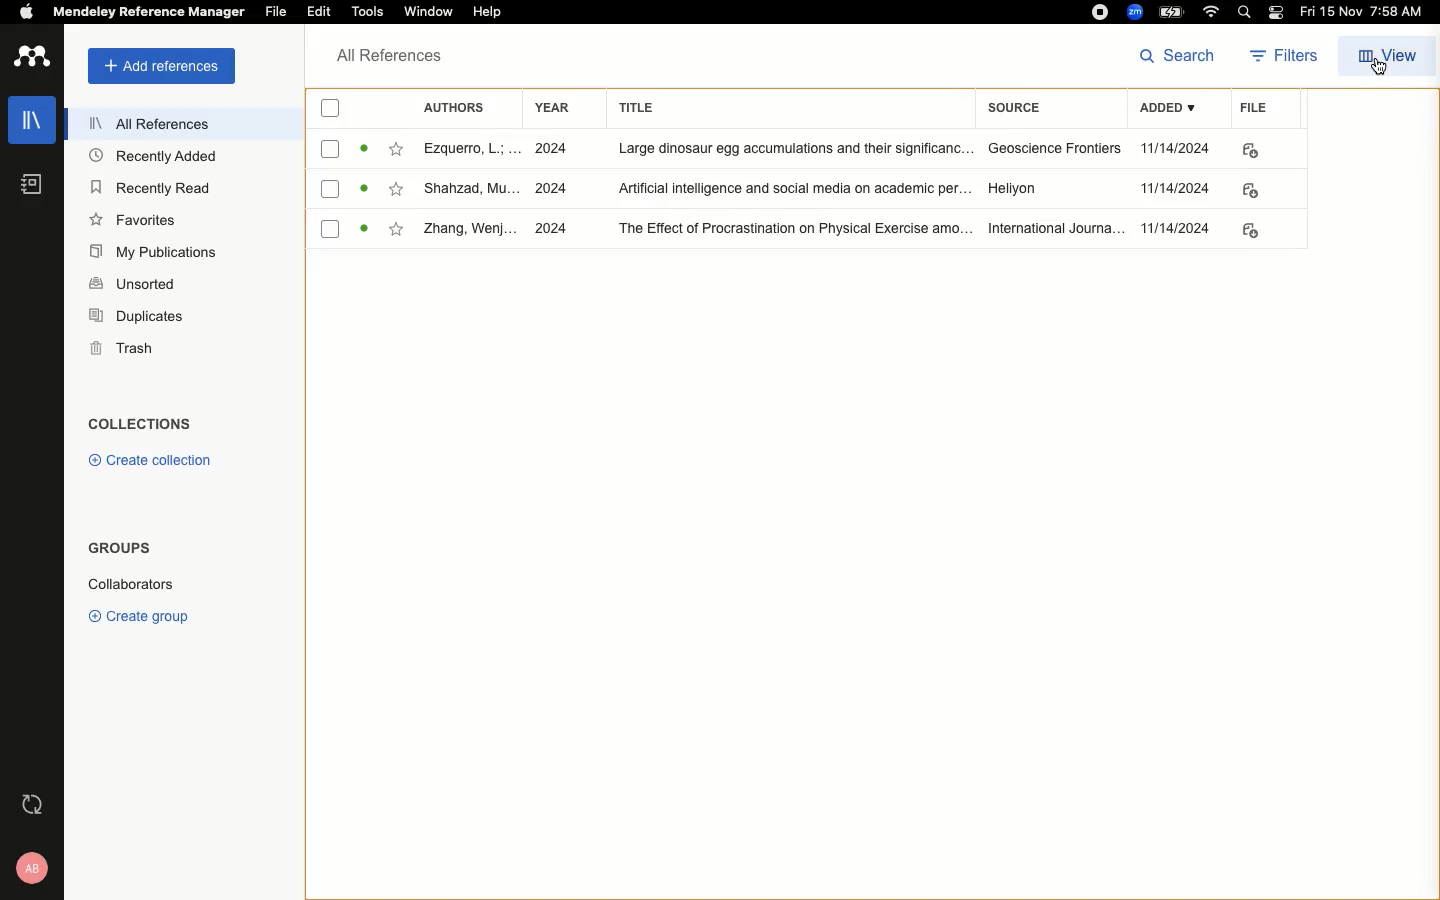 This screenshot has height=900, width=1440. What do you see at coordinates (114, 348) in the screenshot?
I see `Trash` at bounding box center [114, 348].